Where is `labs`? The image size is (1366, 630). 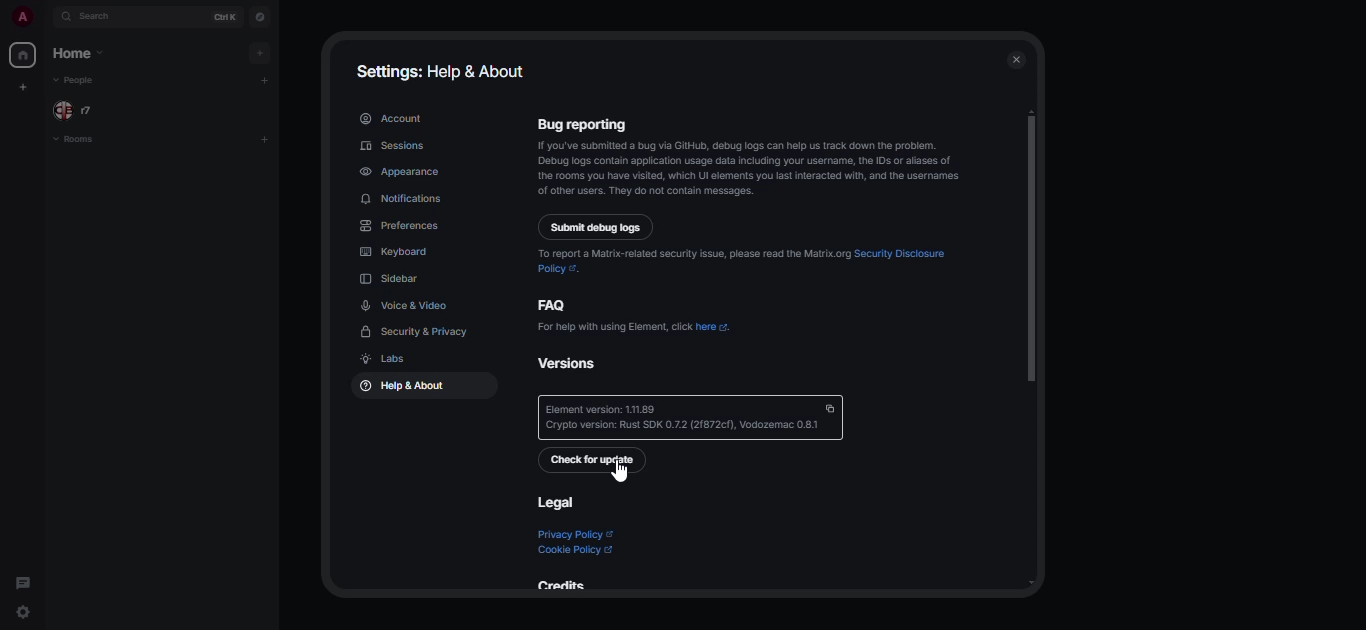
labs is located at coordinates (390, 358).